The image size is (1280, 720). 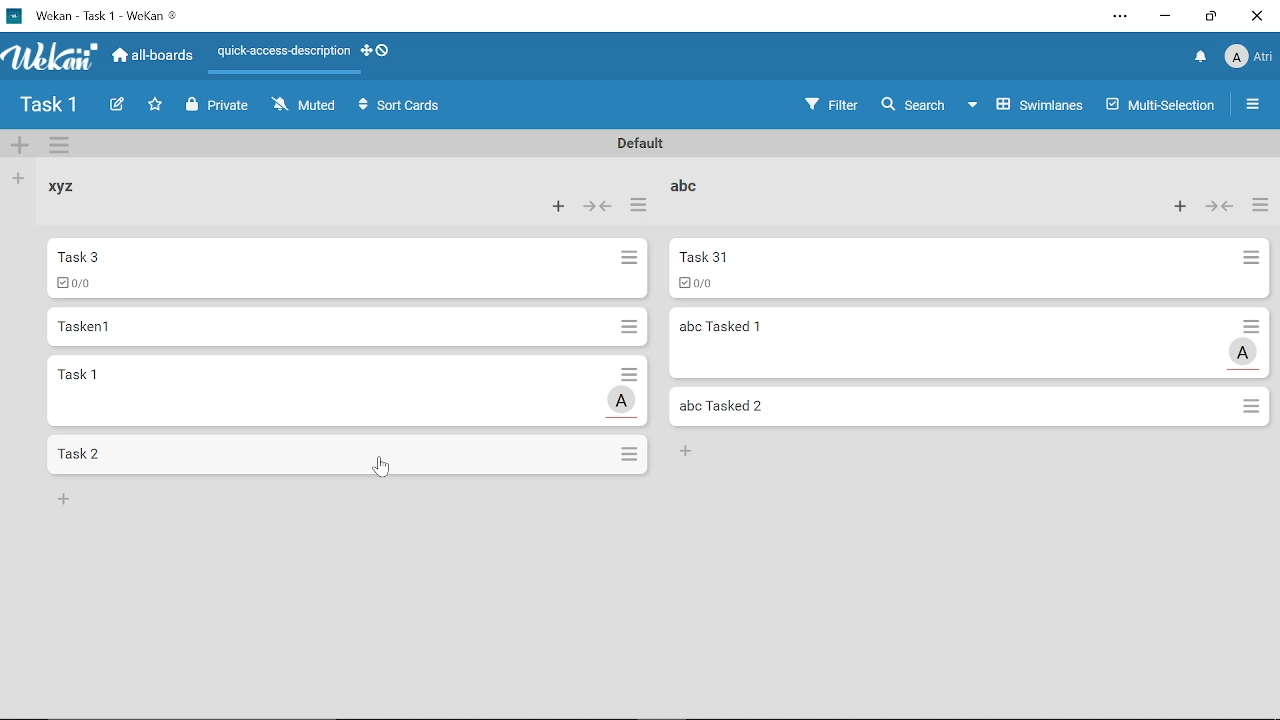 What do you see at coordinates (92, 14) in the screenshot?
I see `Current window` at bounding box center [92, 14].